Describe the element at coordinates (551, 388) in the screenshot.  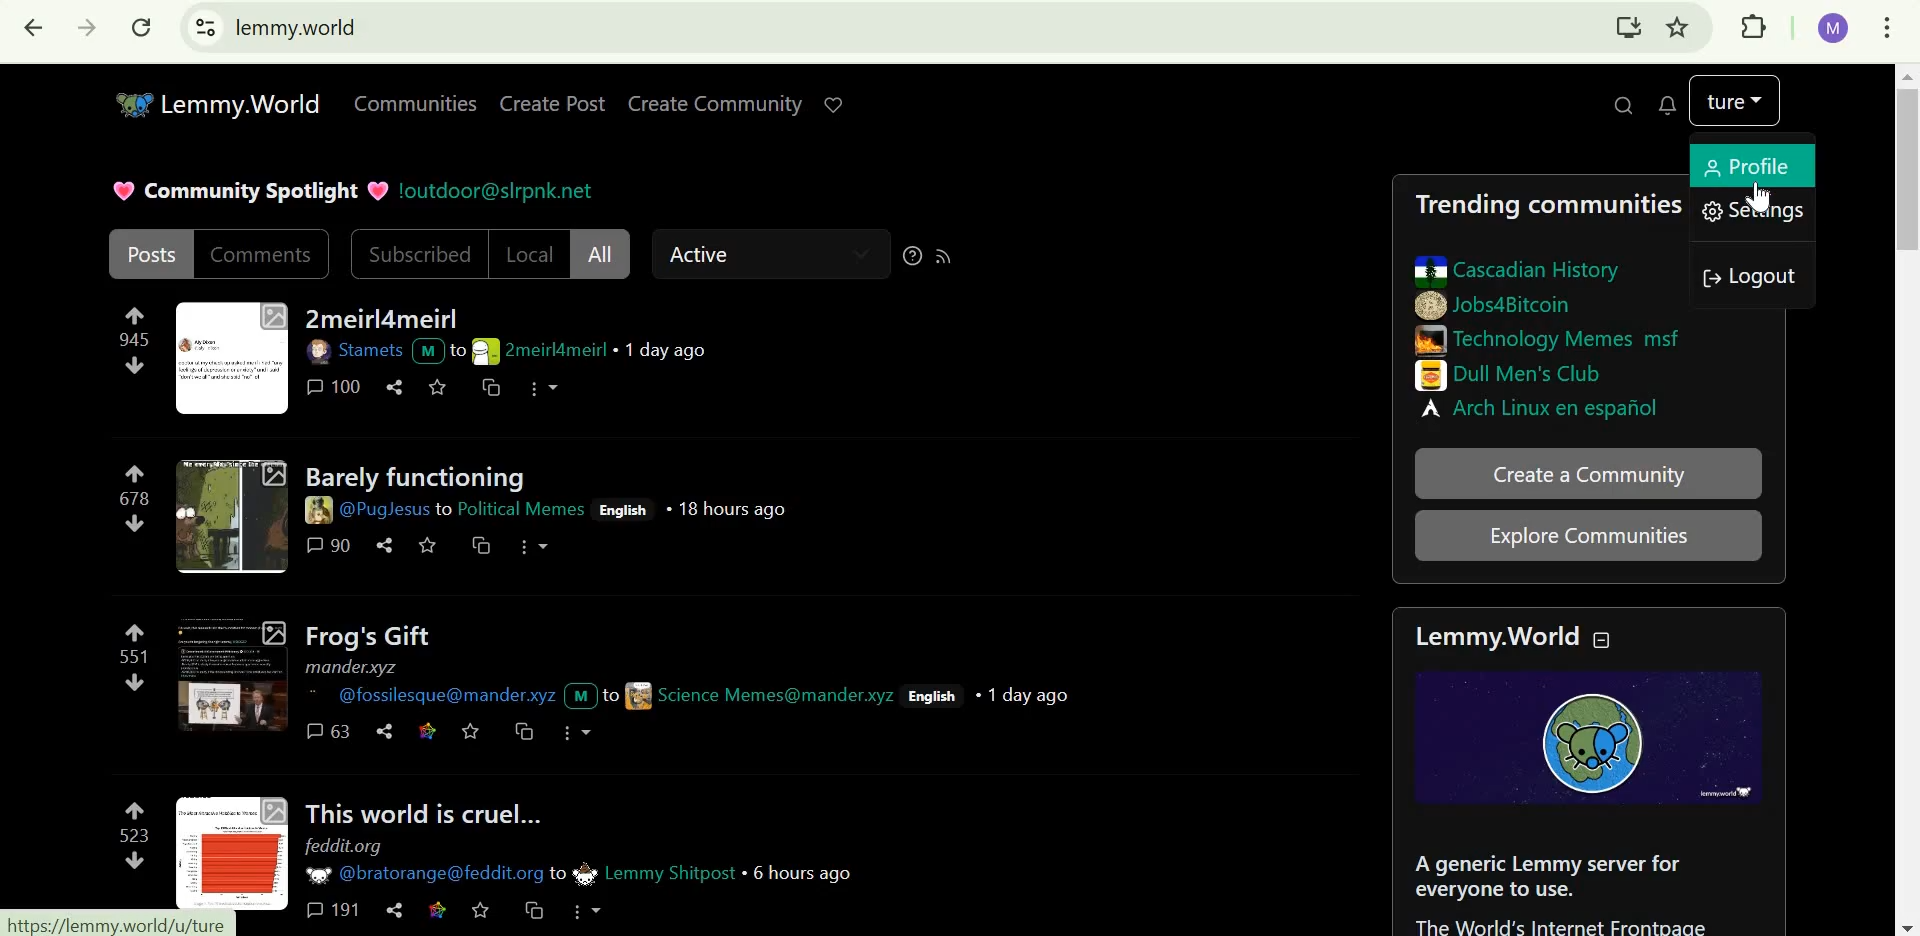
I see `more` at that location.